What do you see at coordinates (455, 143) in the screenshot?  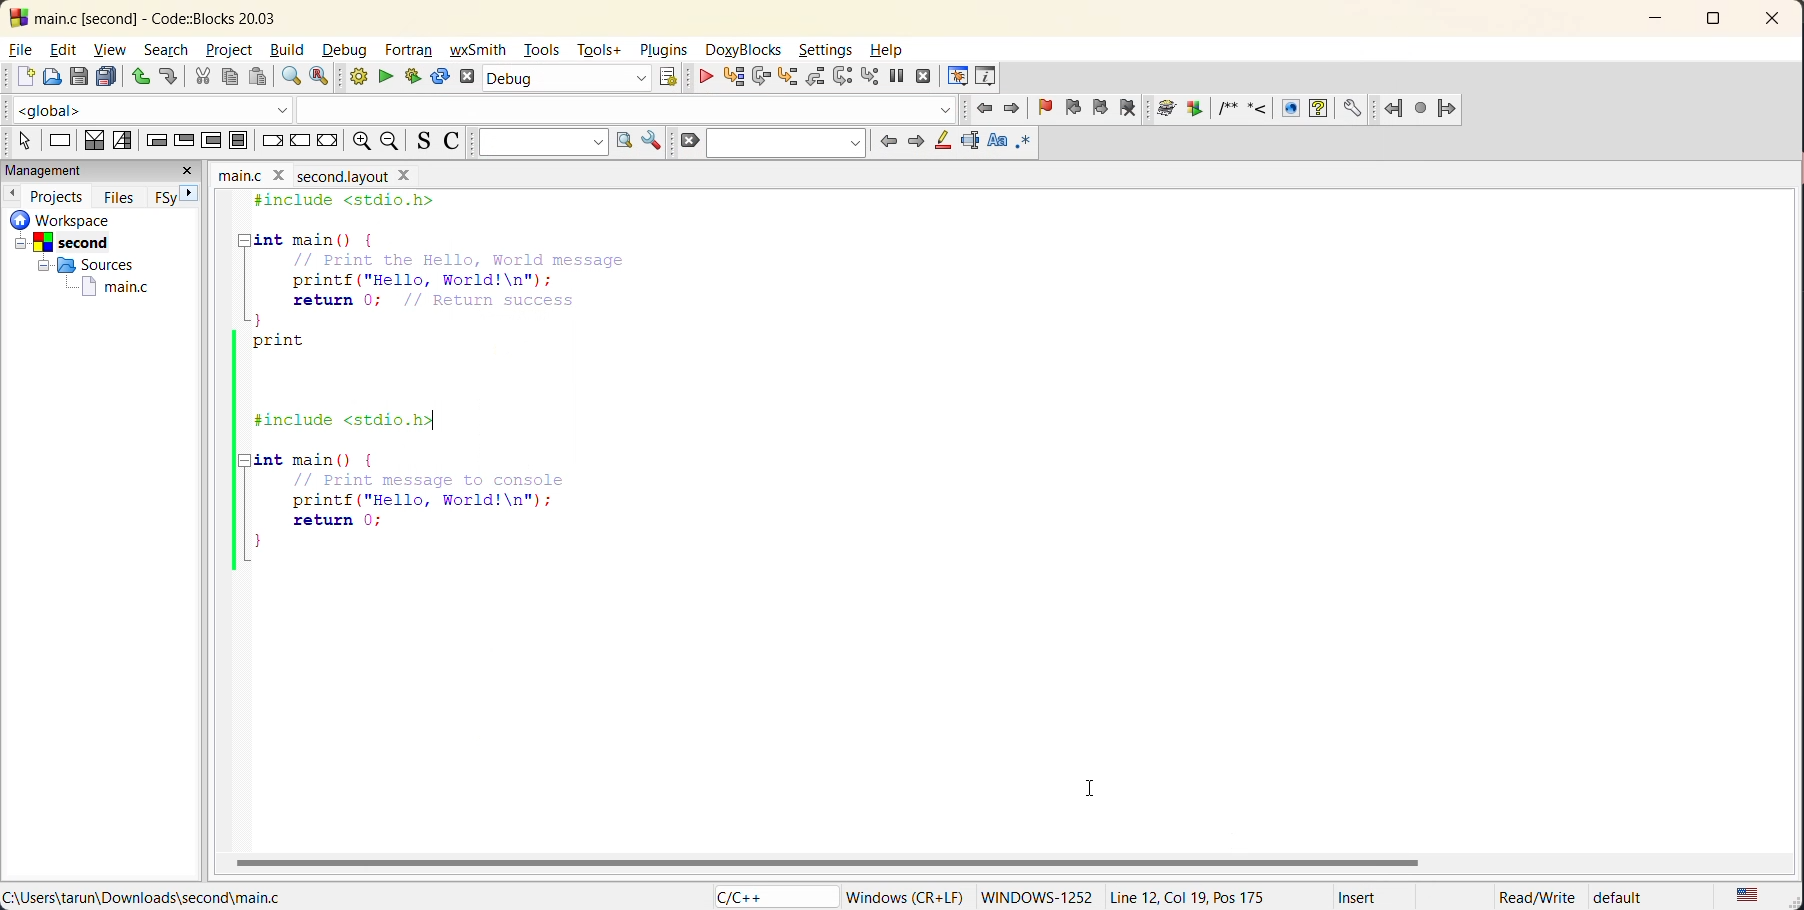 I see `toggle comments` at bounding box center [455, 143].